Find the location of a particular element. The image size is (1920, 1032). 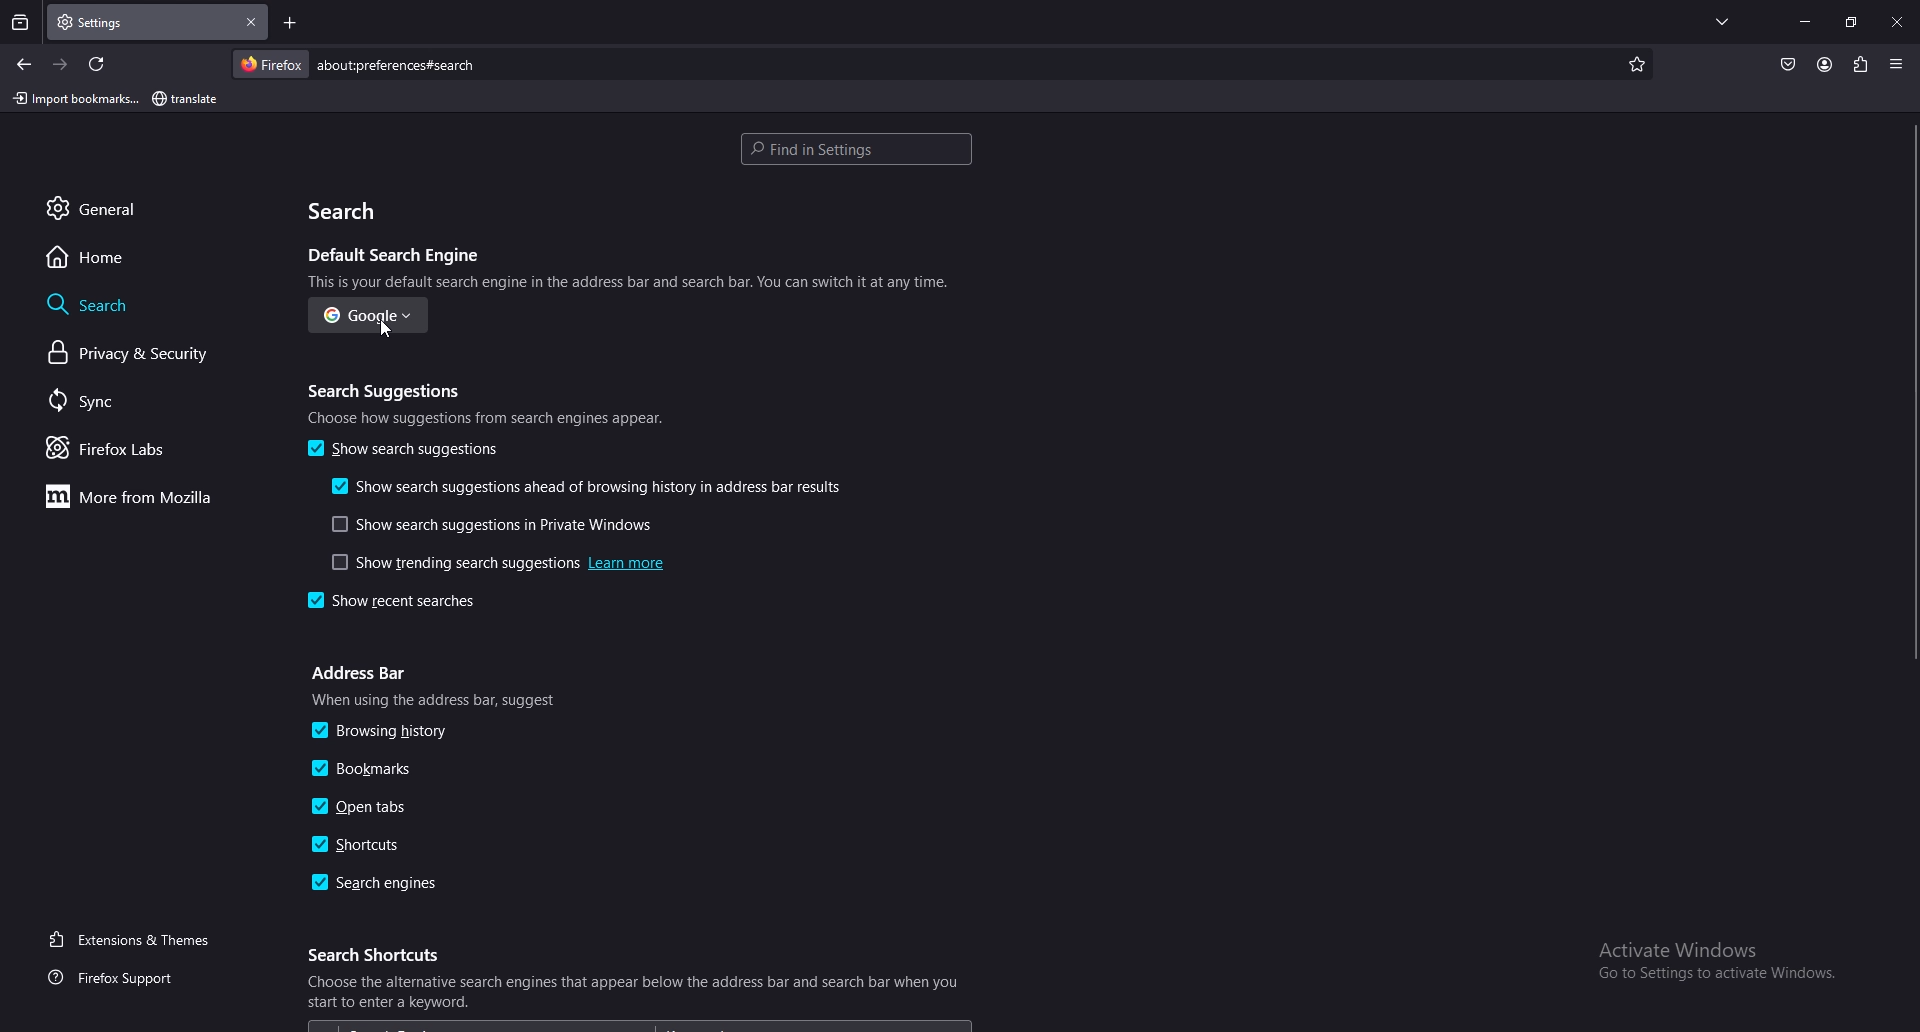

options is located at coordinates (1898, 62).